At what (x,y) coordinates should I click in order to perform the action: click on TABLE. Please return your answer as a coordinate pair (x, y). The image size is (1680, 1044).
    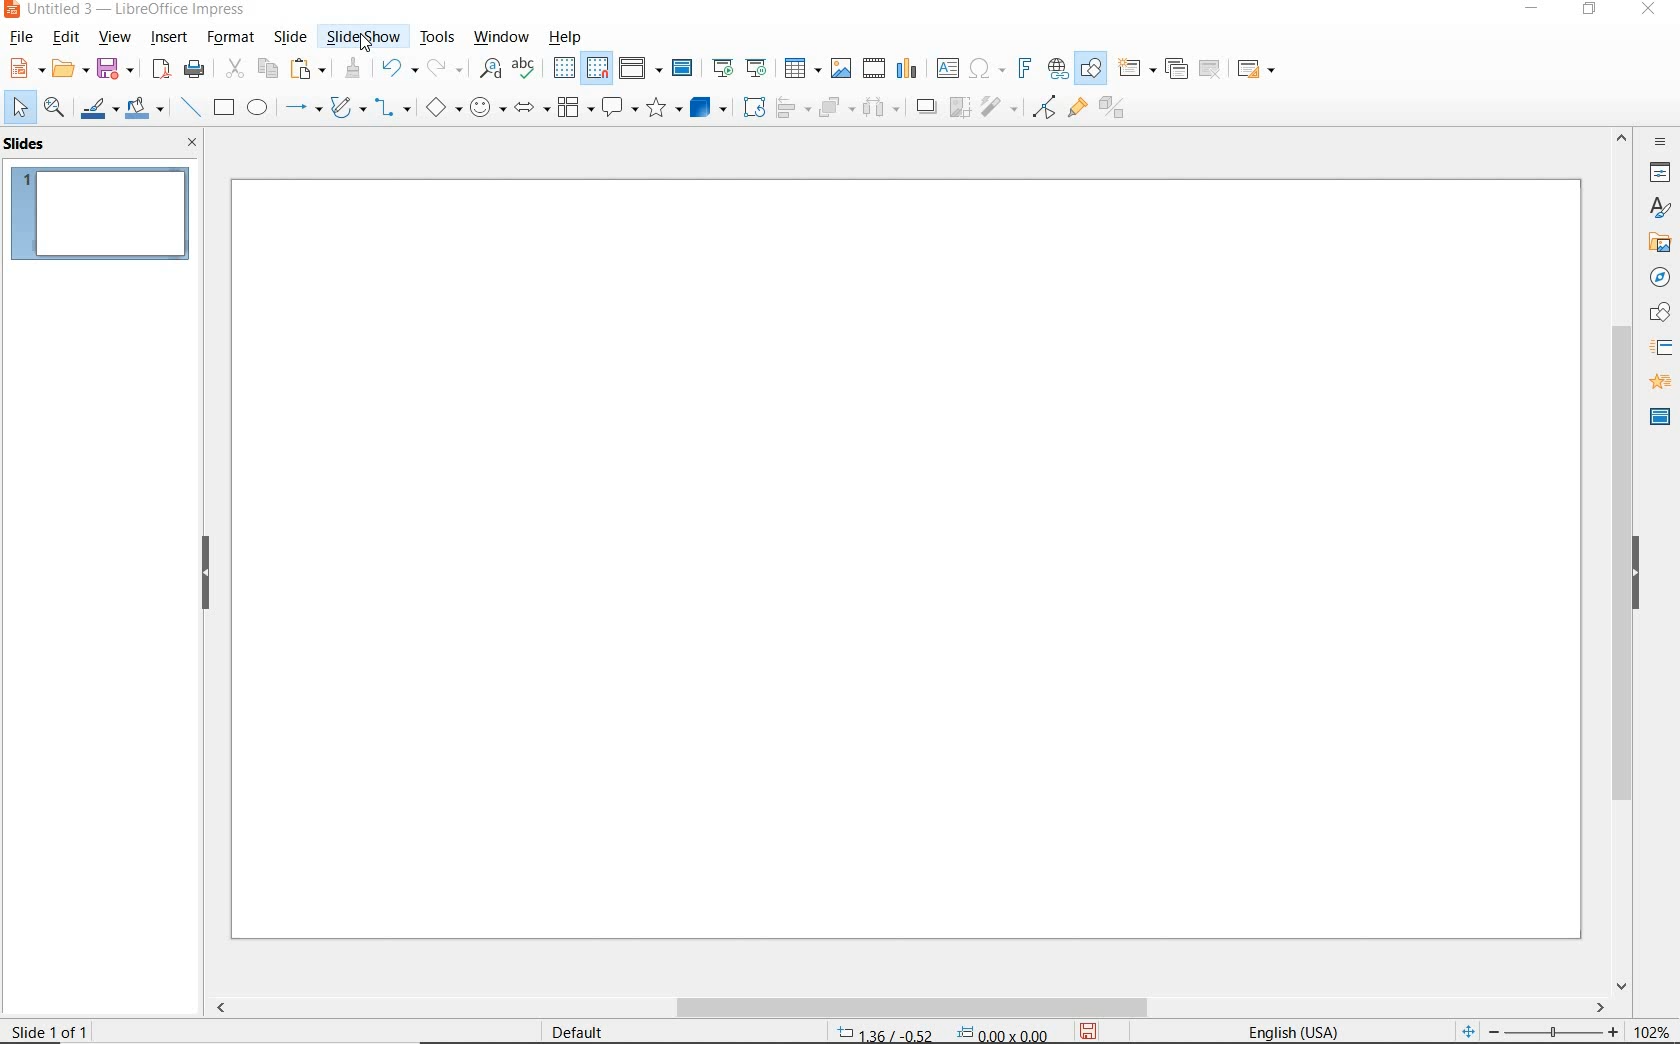
    Looking at the image, I should click on (799, 68).